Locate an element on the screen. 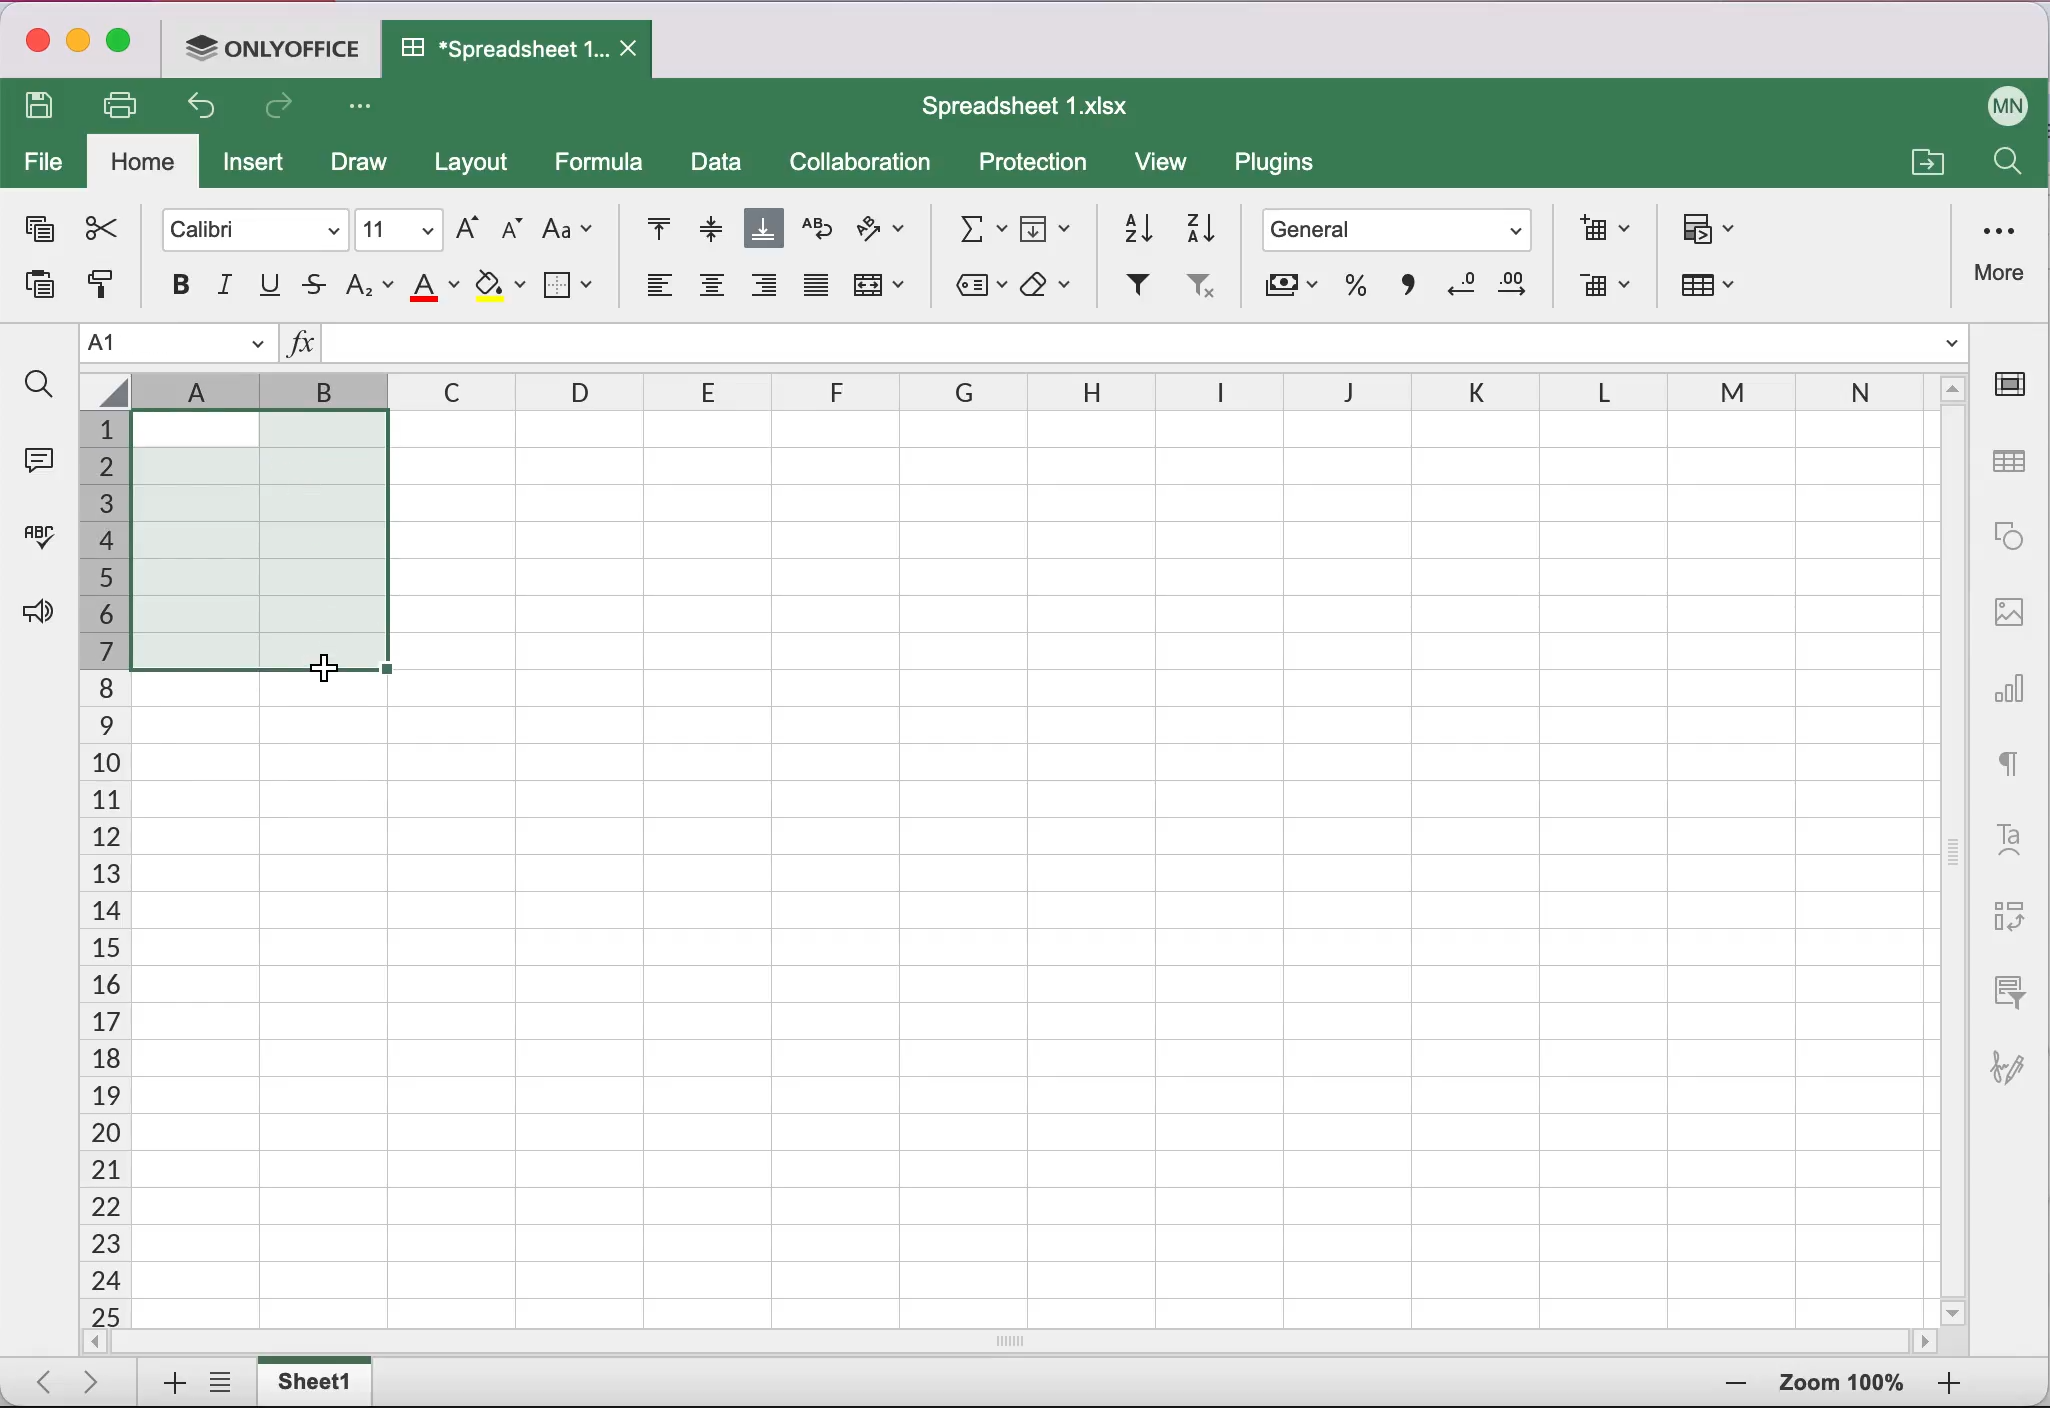 This screenshot has height=1408, width=2050. table is located at coordinates (2012, 463).